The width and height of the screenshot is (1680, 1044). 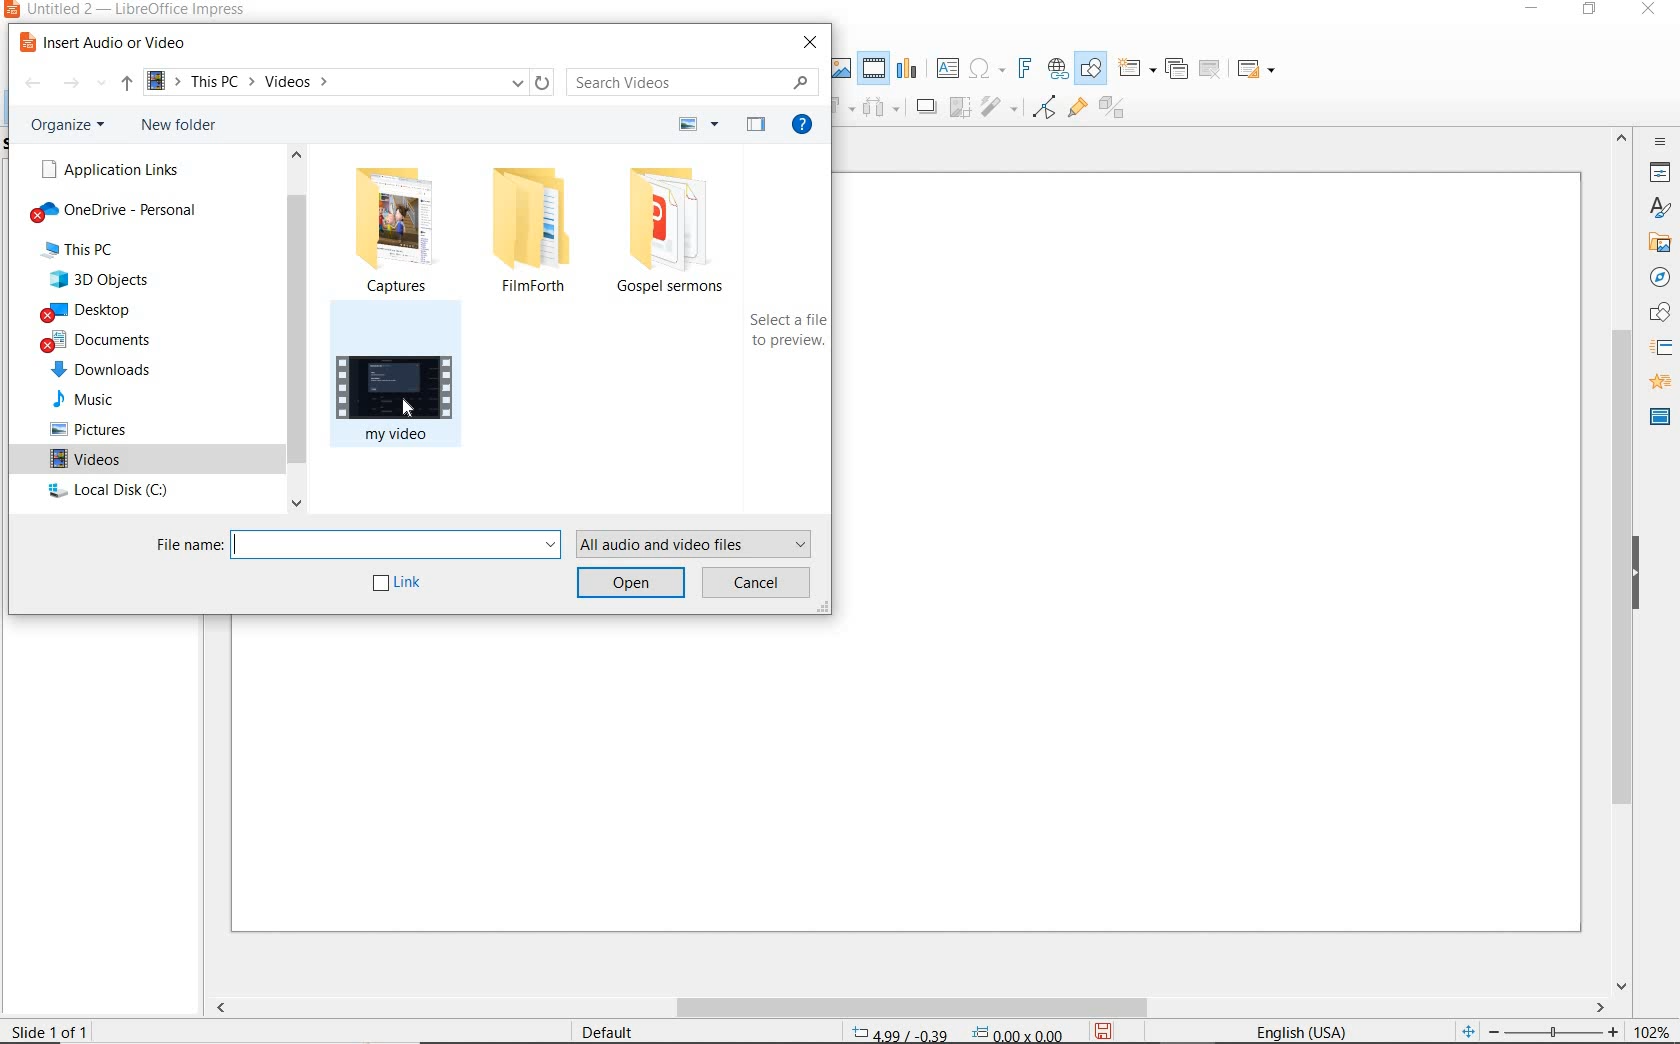 What do you see at coordinates (89, 312) in the screenshot?
I see `desktop` at bounding box center [89, 312].